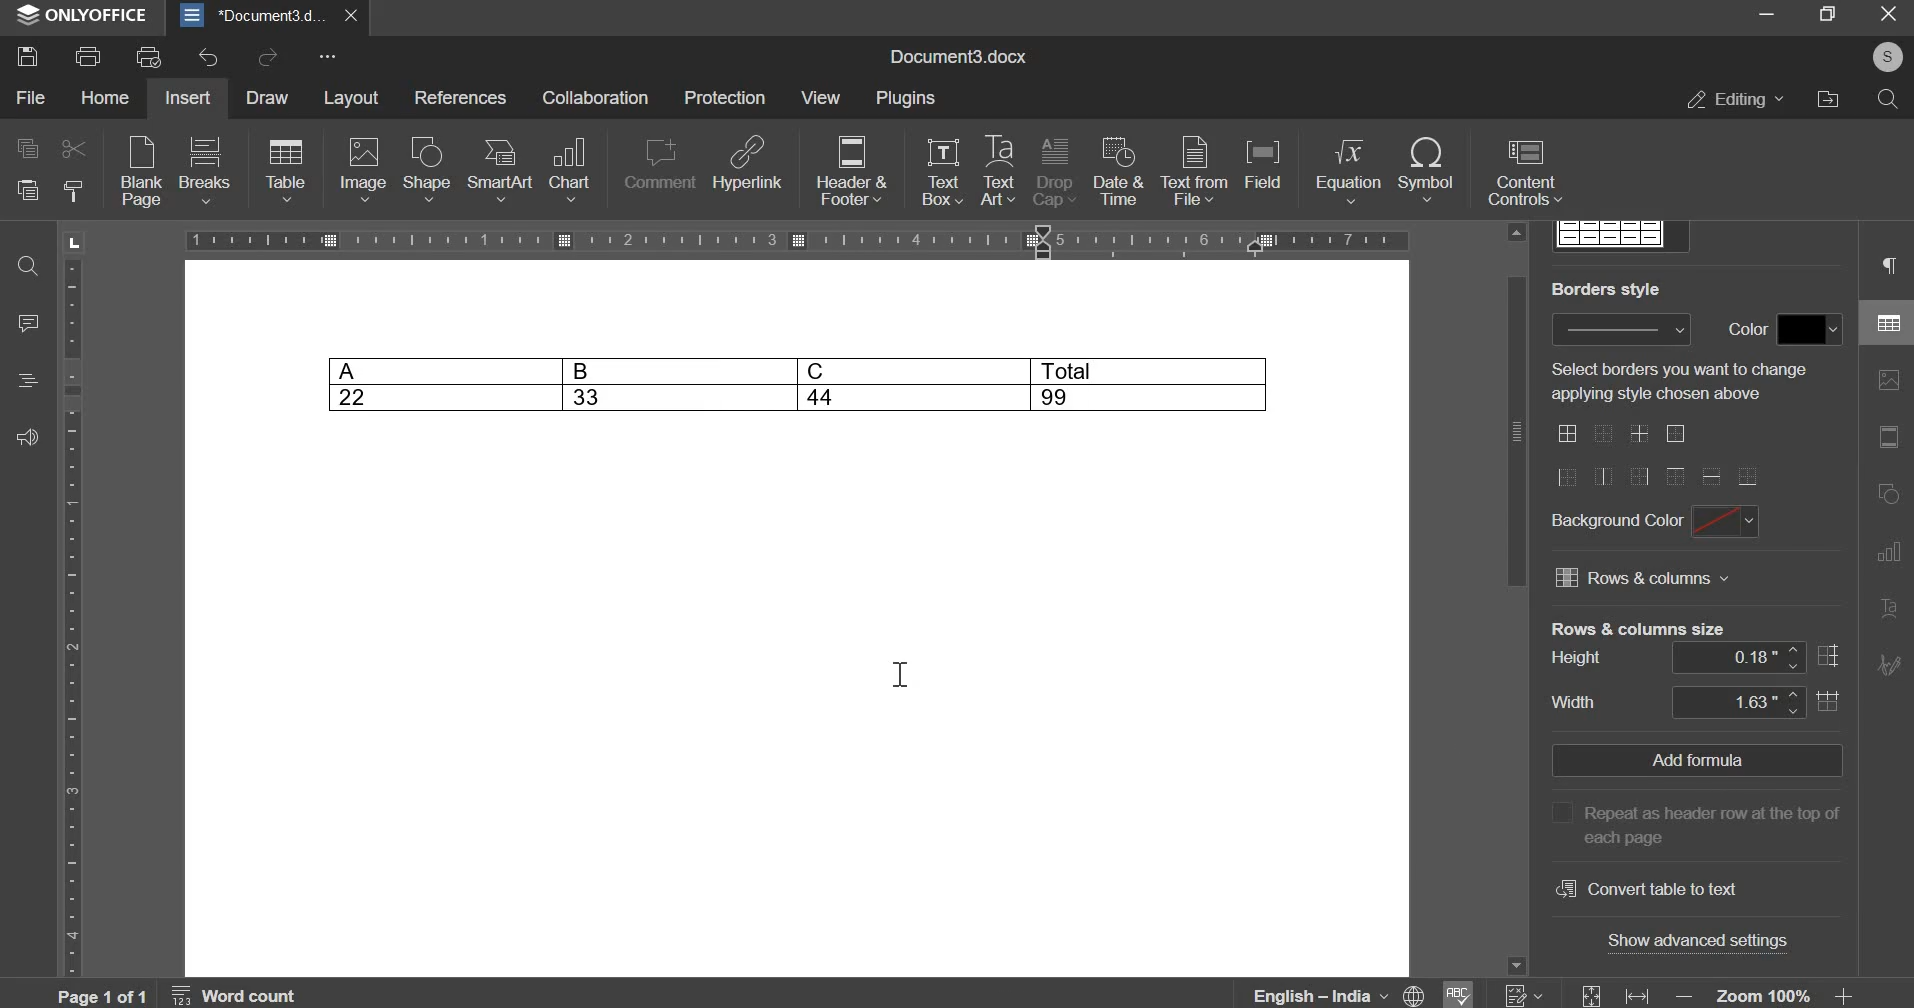  What do you see at coordinates (267, 58) in the screenshot?
I see `redo` at bounding box center [267, 58].